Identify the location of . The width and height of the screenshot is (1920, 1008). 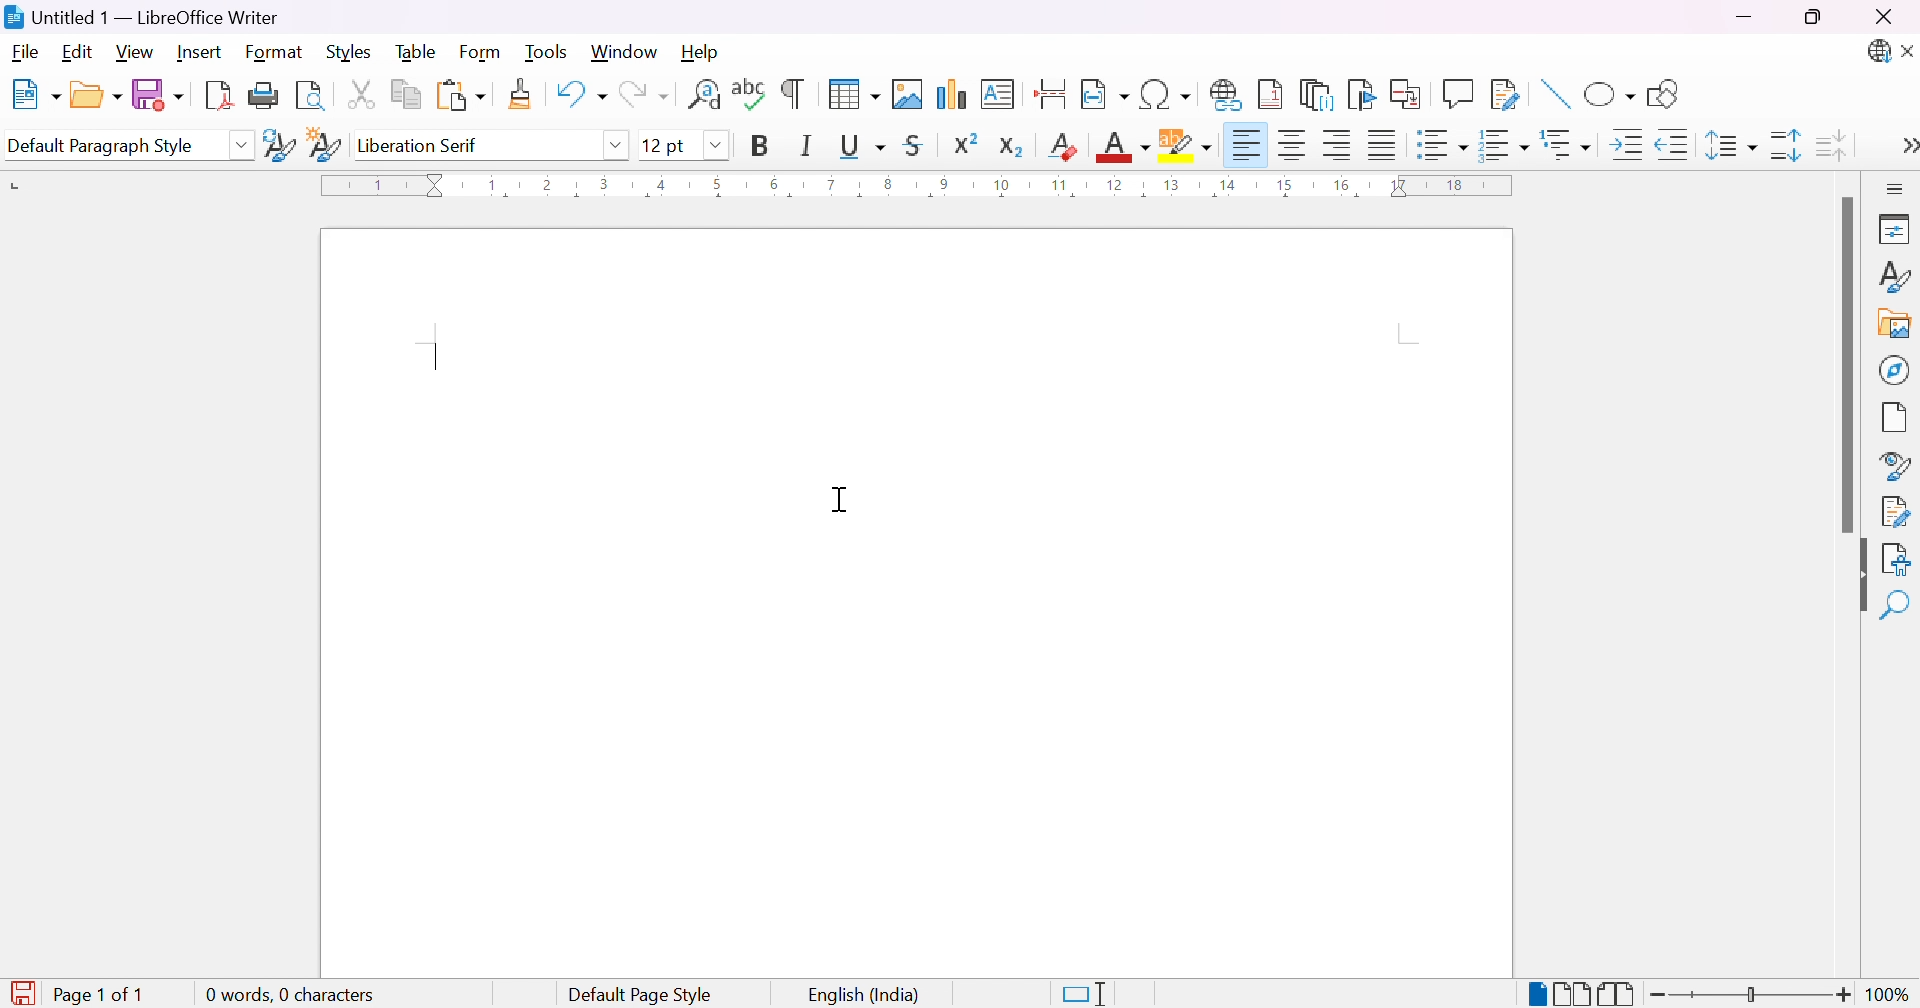
(520, 94).